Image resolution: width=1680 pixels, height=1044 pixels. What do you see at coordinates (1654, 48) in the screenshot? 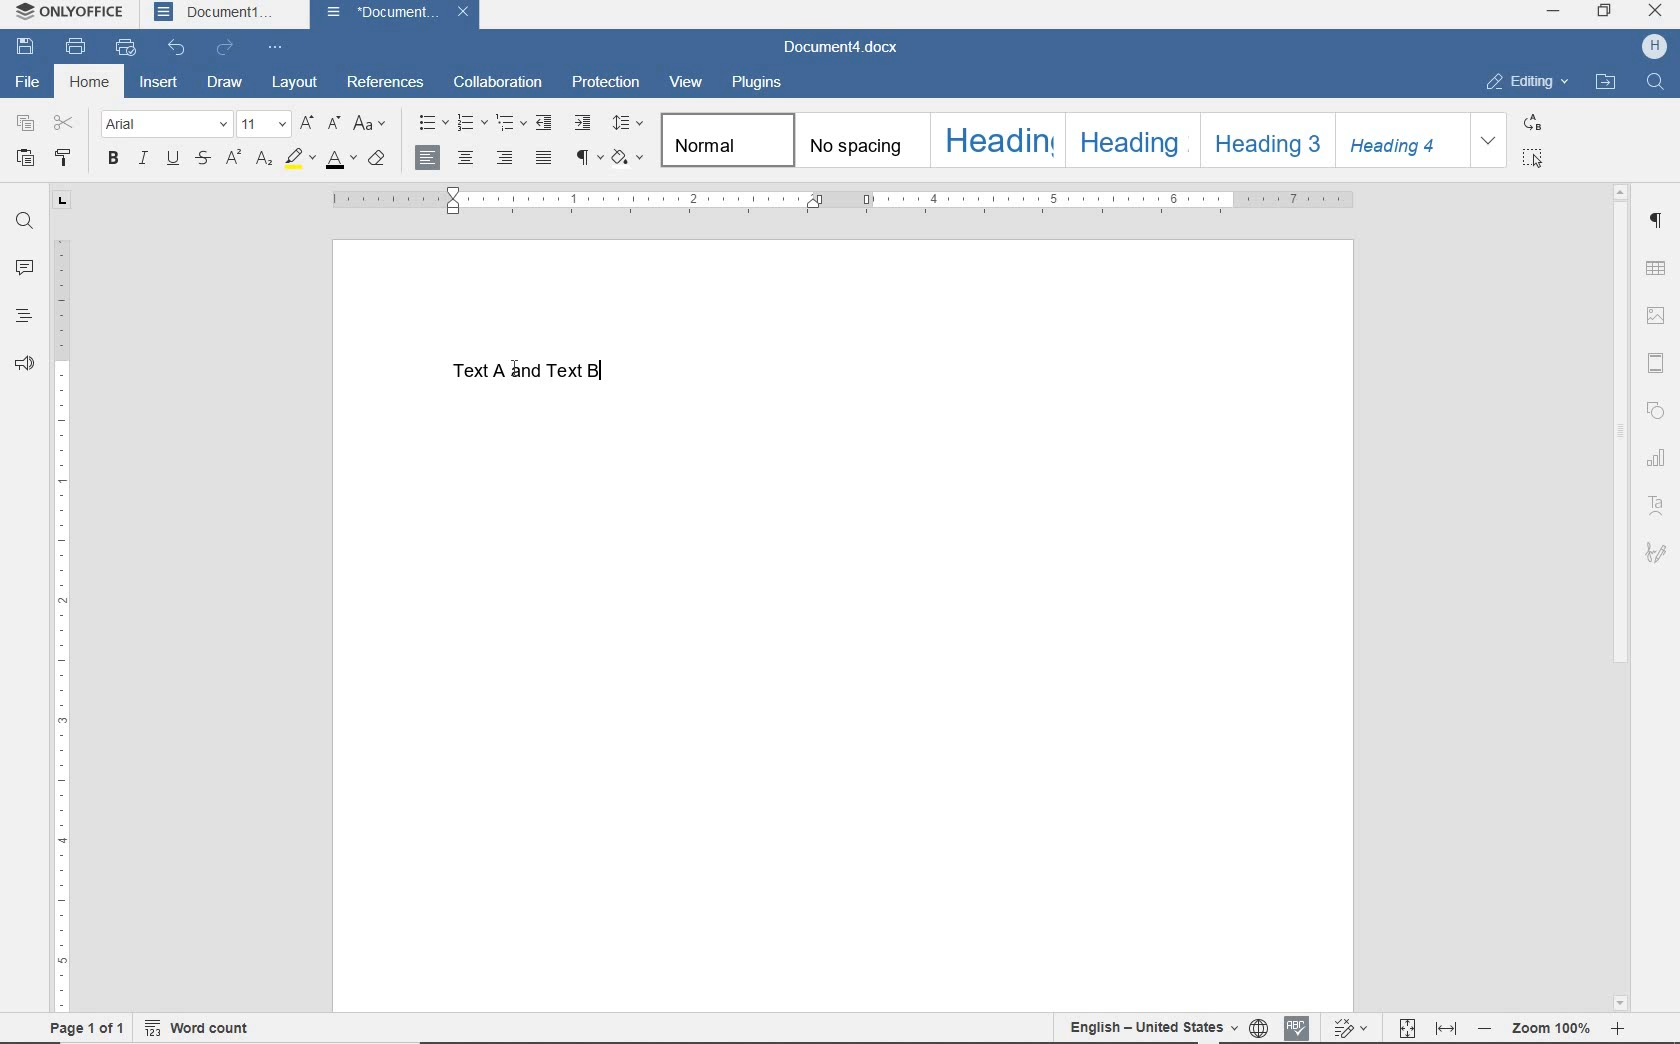
I see `HP` at bounding box center [1654, 48].